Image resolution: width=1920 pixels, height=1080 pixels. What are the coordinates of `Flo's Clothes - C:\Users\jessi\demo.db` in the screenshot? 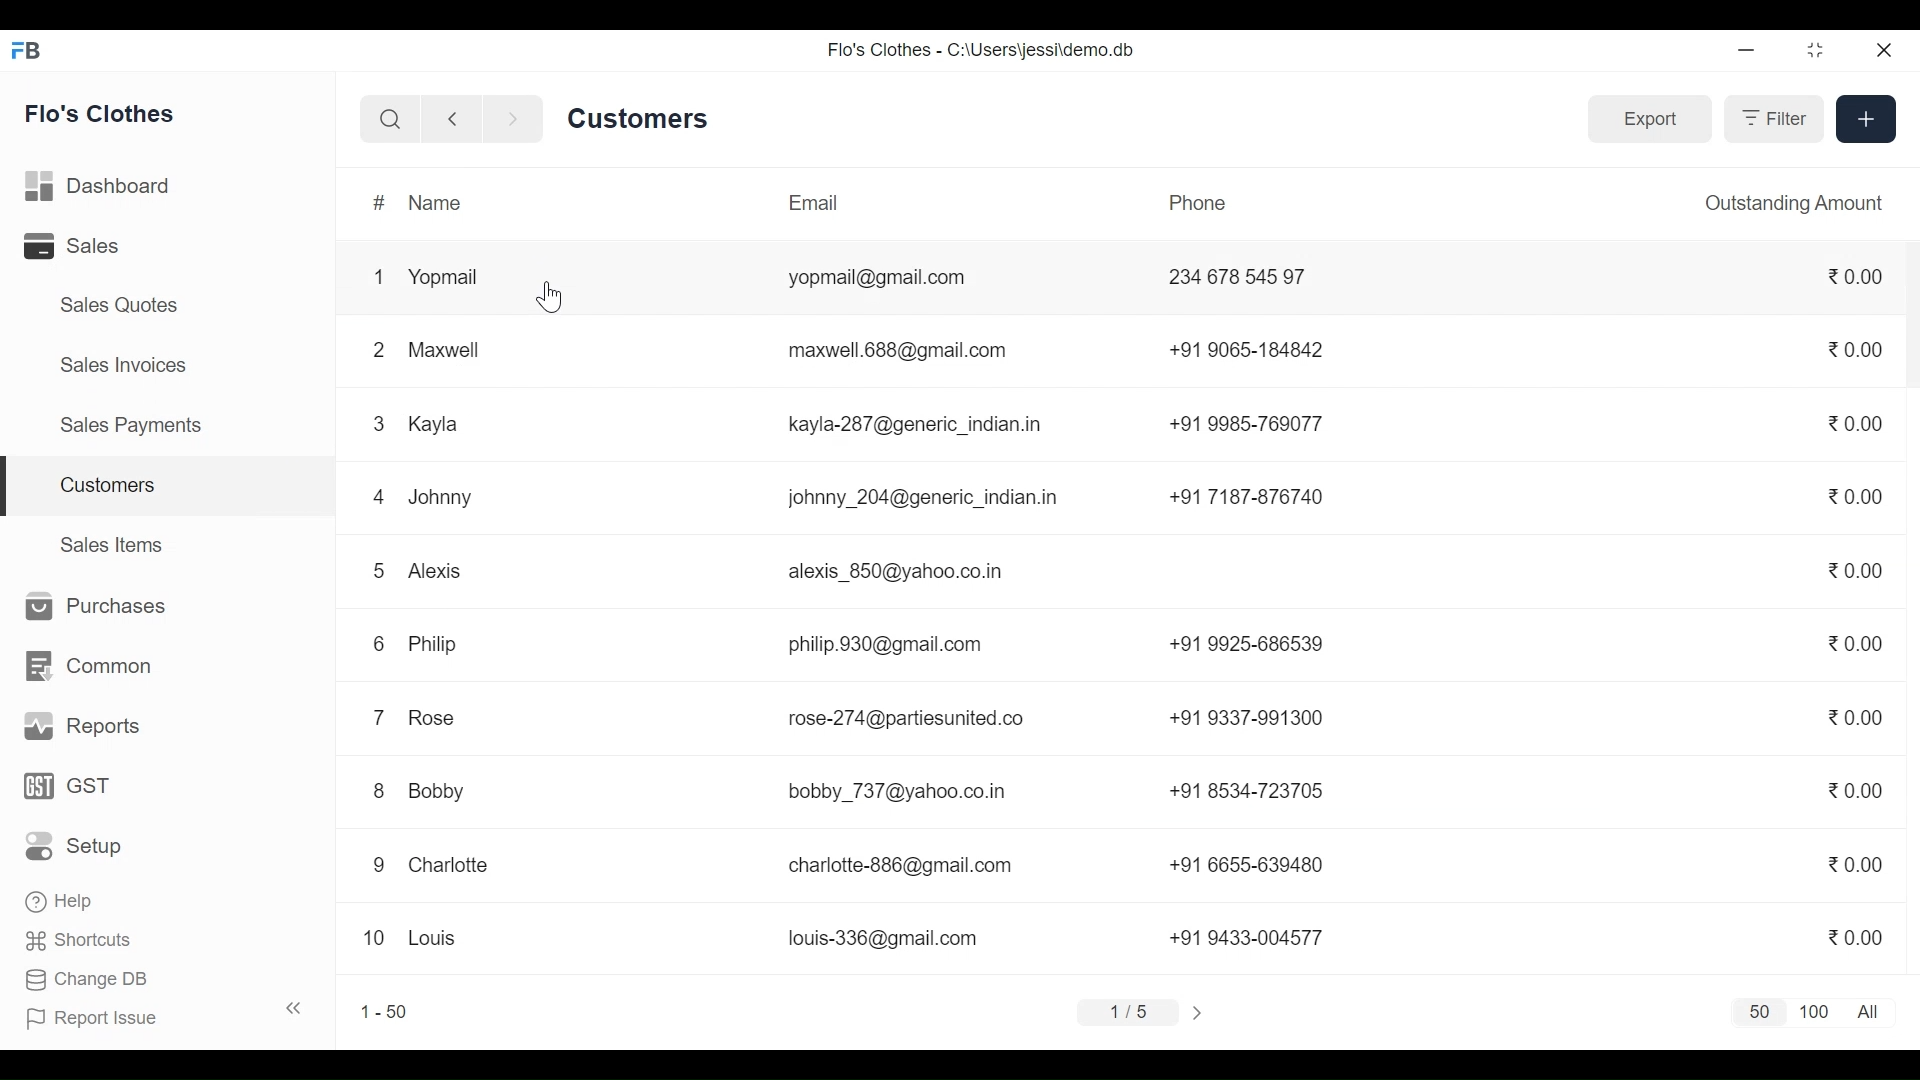 It's located at (984, 51).